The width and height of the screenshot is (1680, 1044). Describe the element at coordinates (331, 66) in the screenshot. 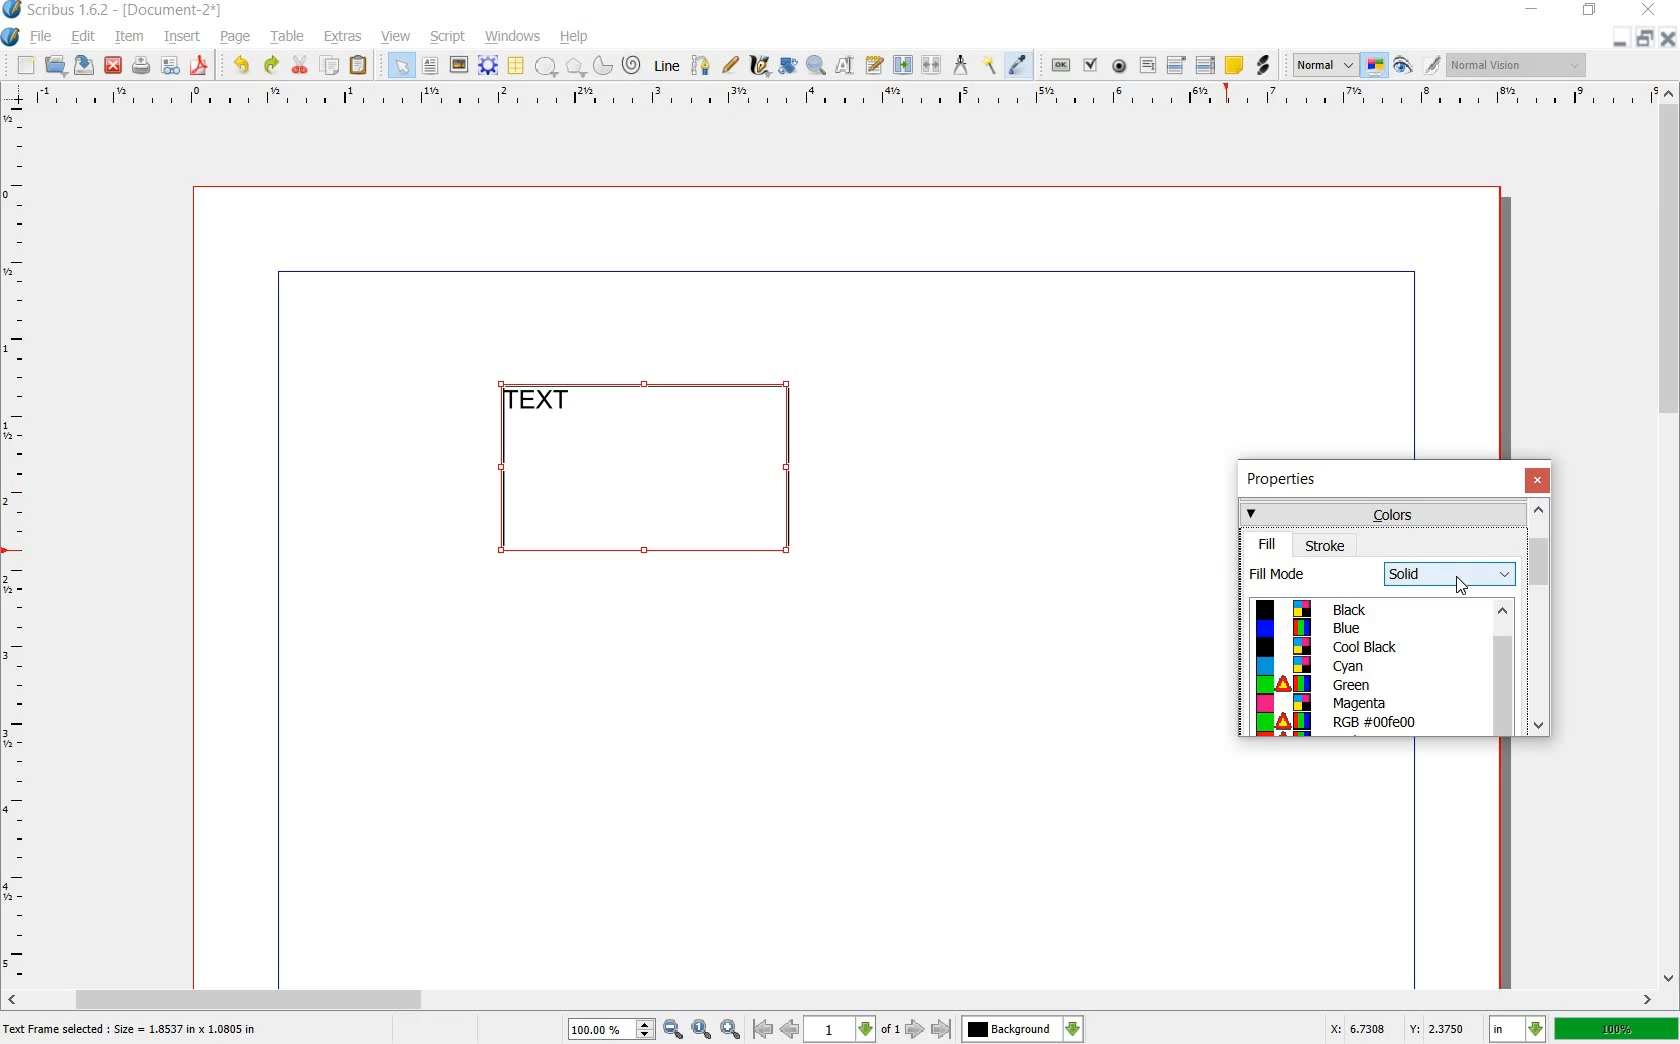

I see `copy` at that location.